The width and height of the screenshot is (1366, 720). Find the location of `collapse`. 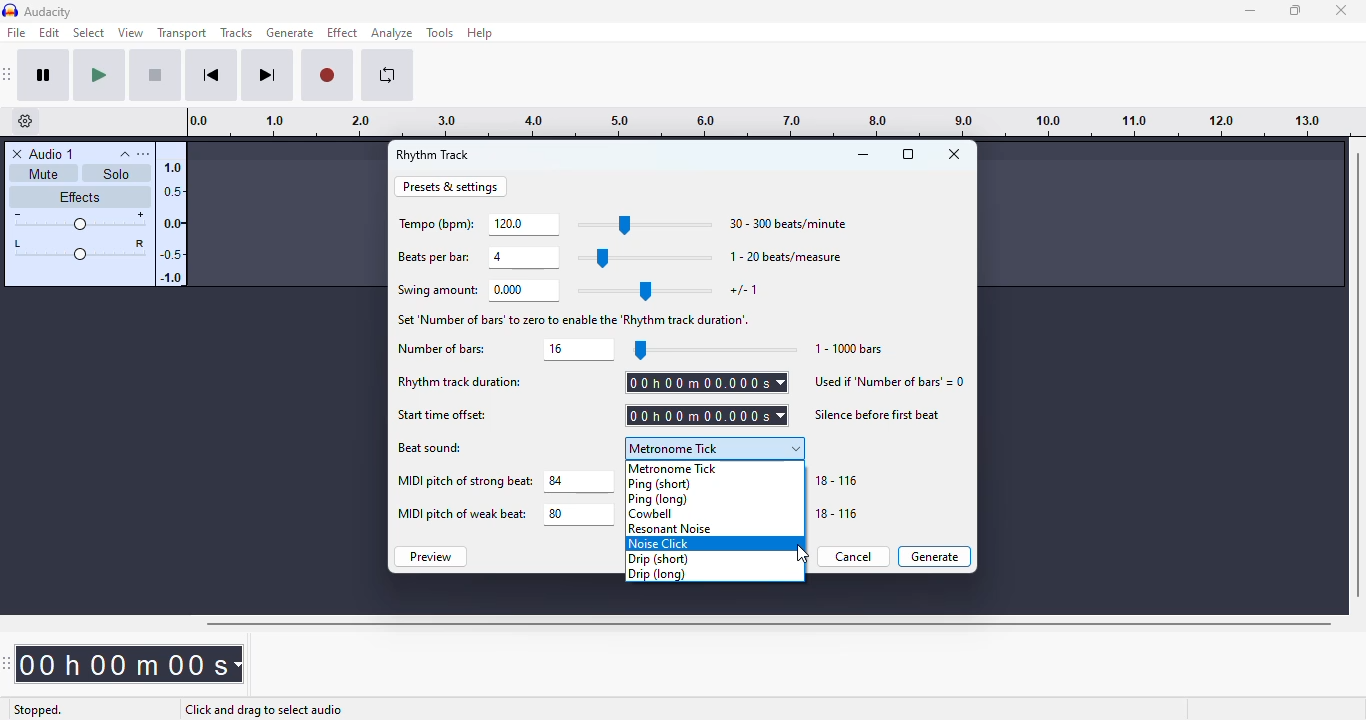

collapse is located at coordinates (125, 154).